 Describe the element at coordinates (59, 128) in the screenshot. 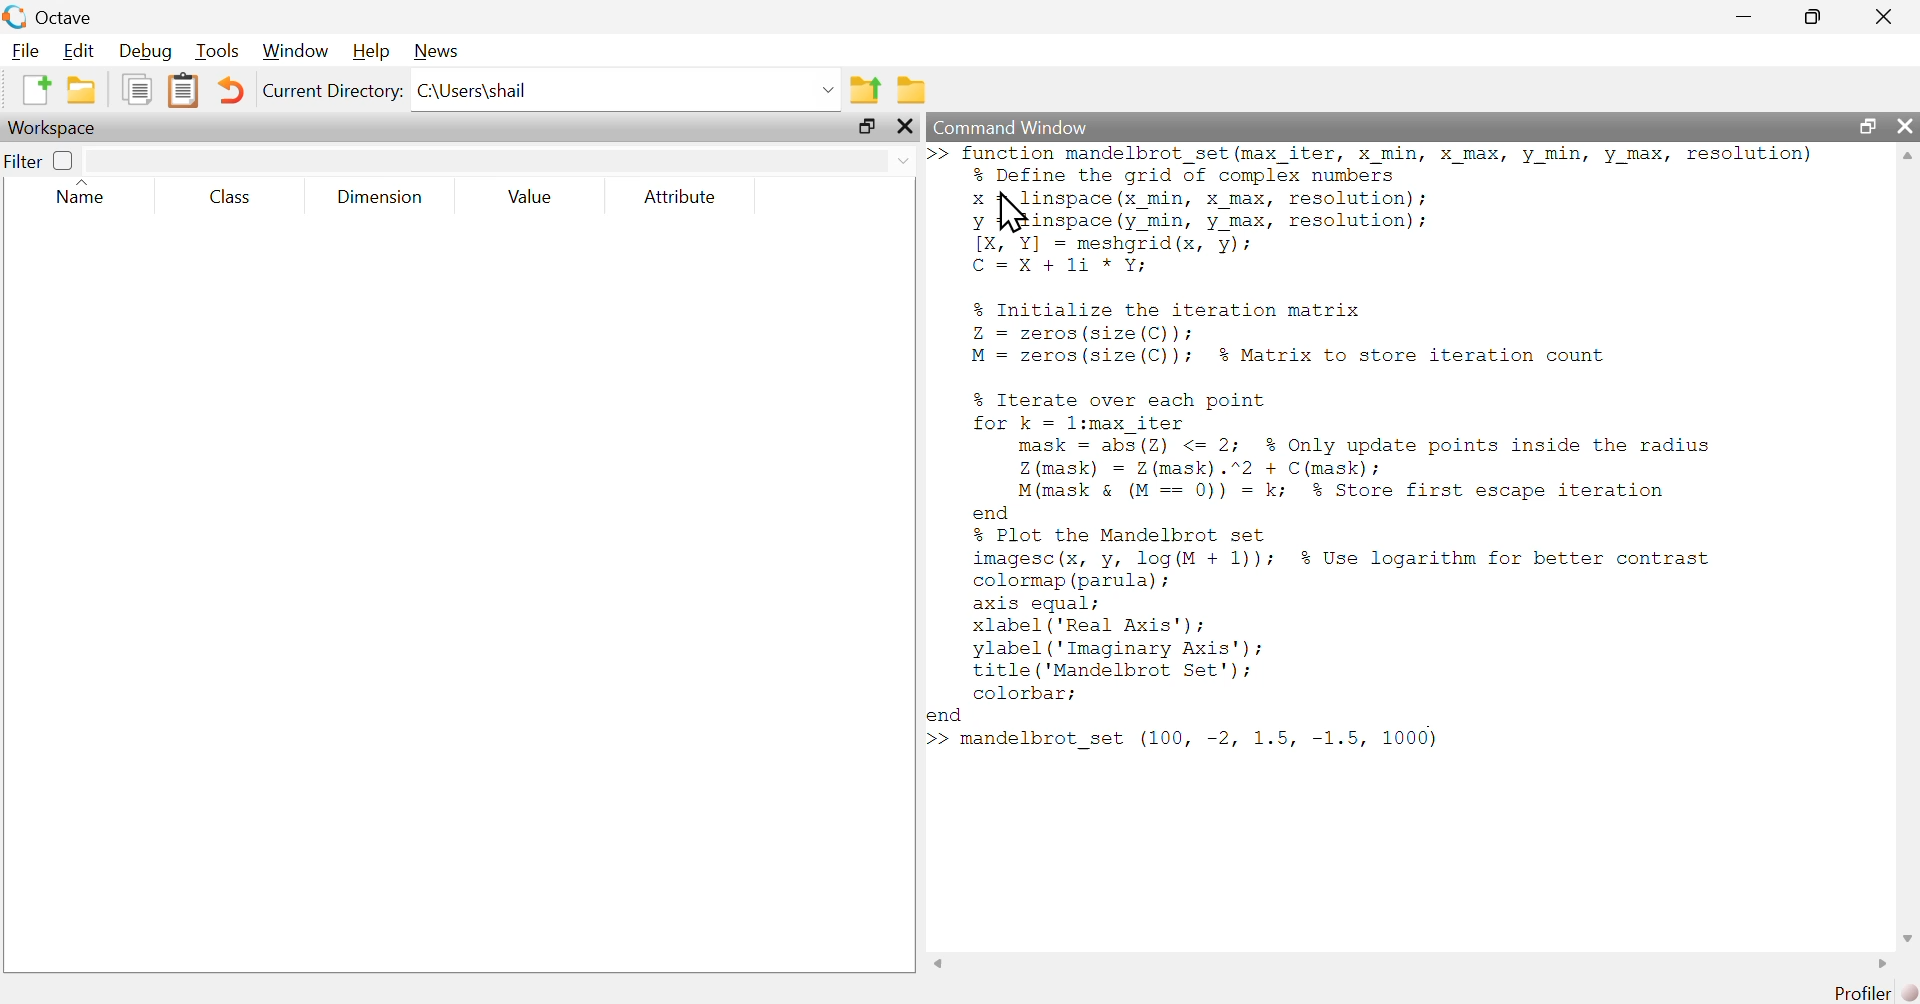

I see `Workspace` at that location.